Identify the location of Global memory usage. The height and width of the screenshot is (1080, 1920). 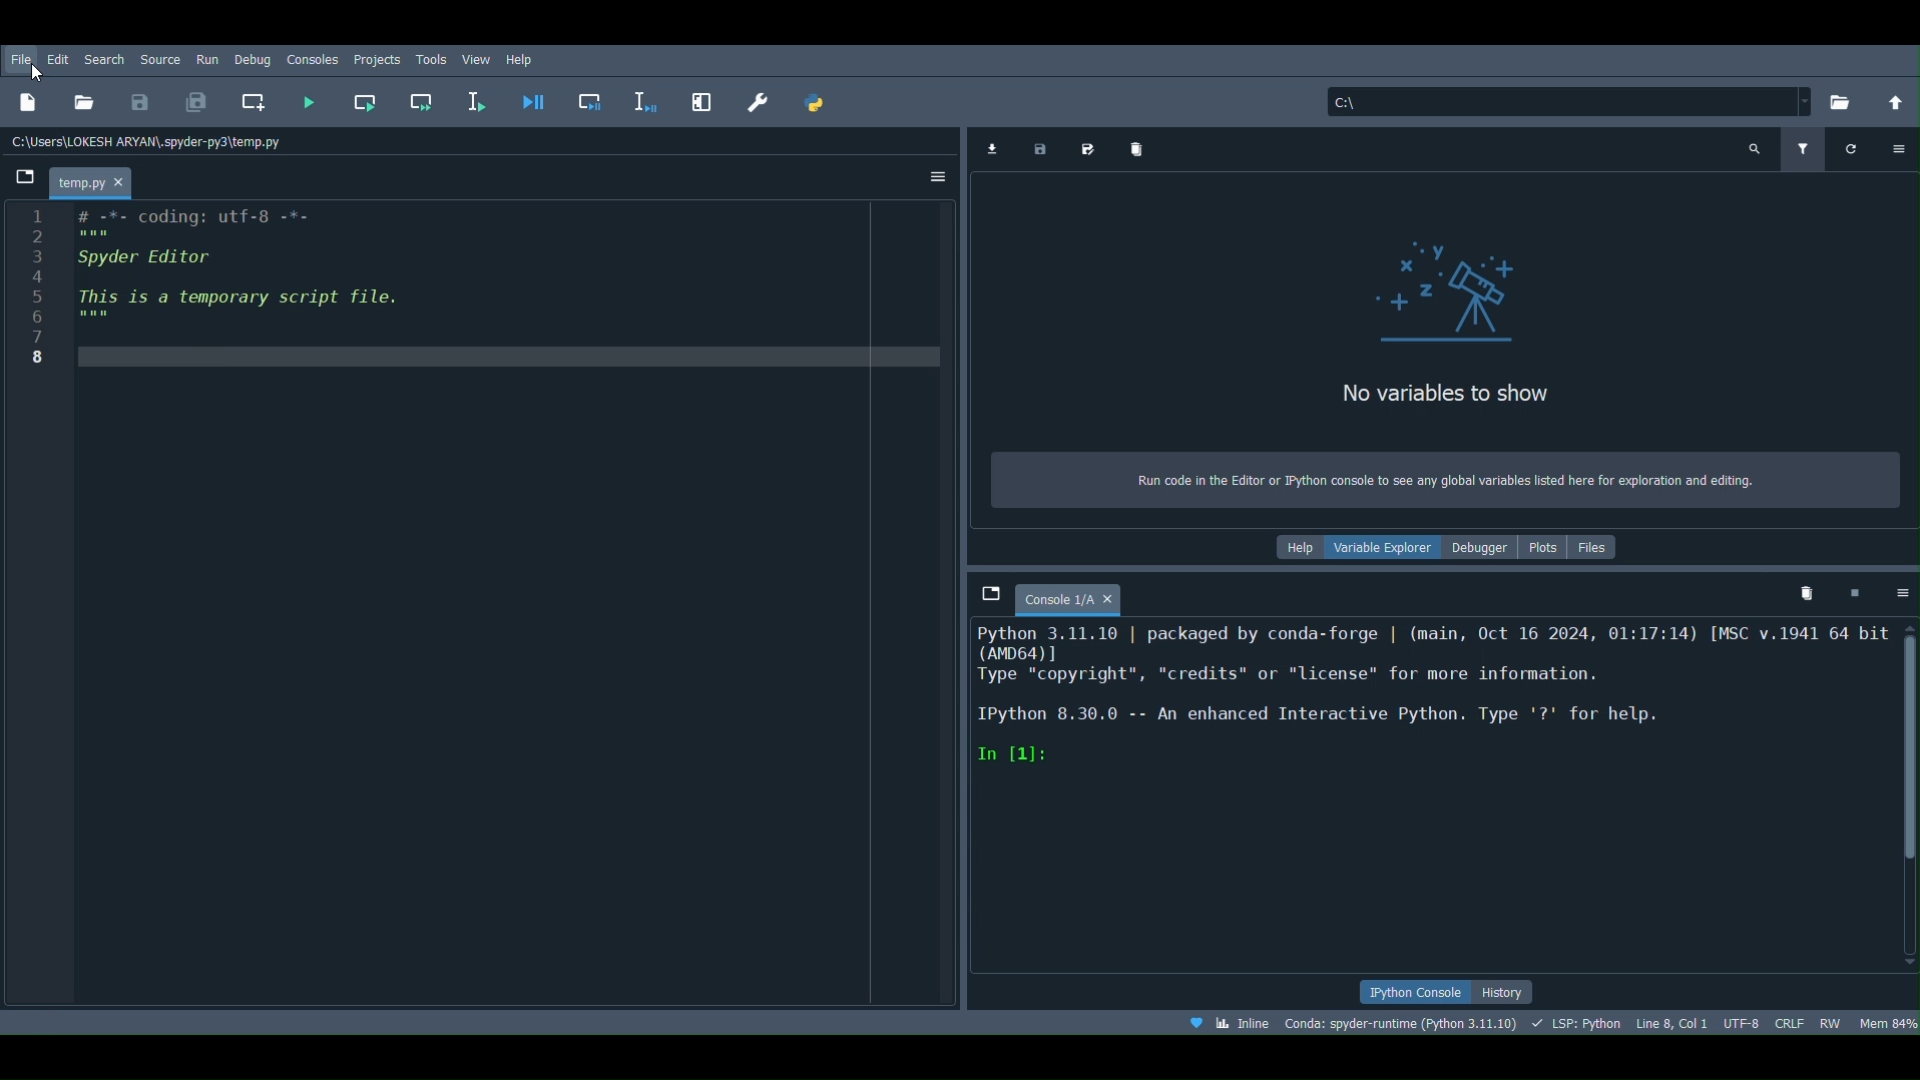
(1889, 1022).